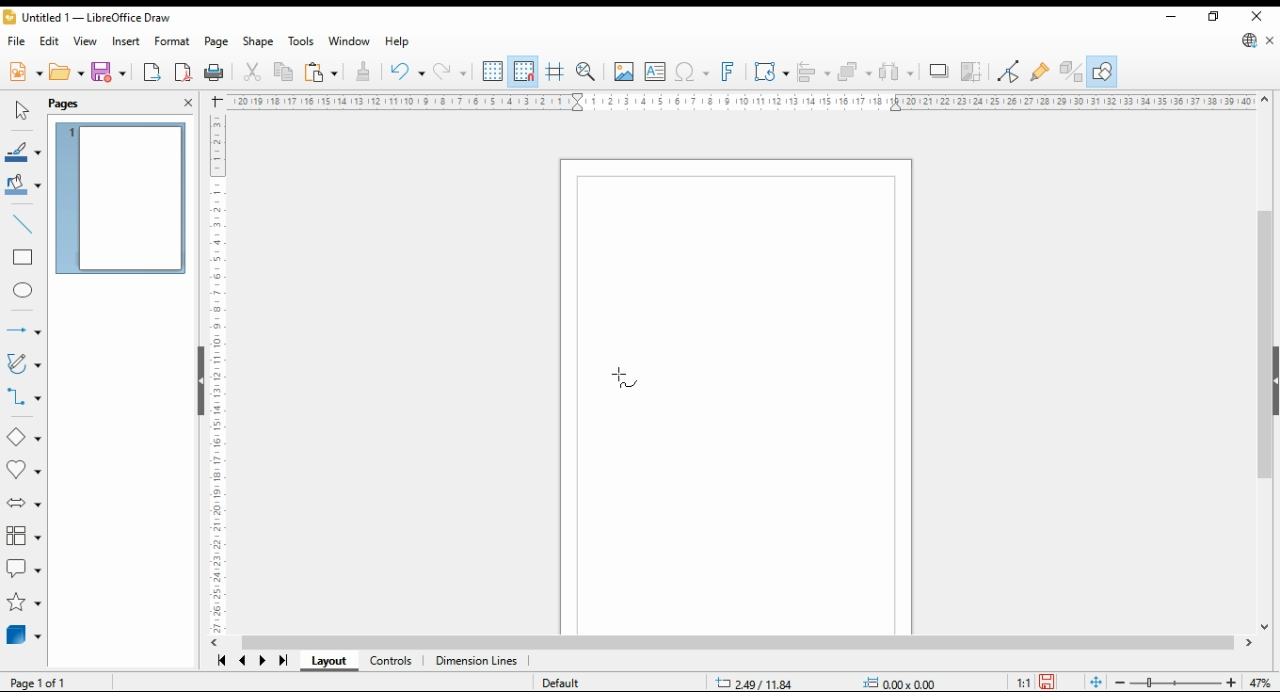 Image resolution: width=1280 pixels, height=692 pixels. Describe the element at coordinates (493, 71) in the screenshot. I see `show grid` at that location.